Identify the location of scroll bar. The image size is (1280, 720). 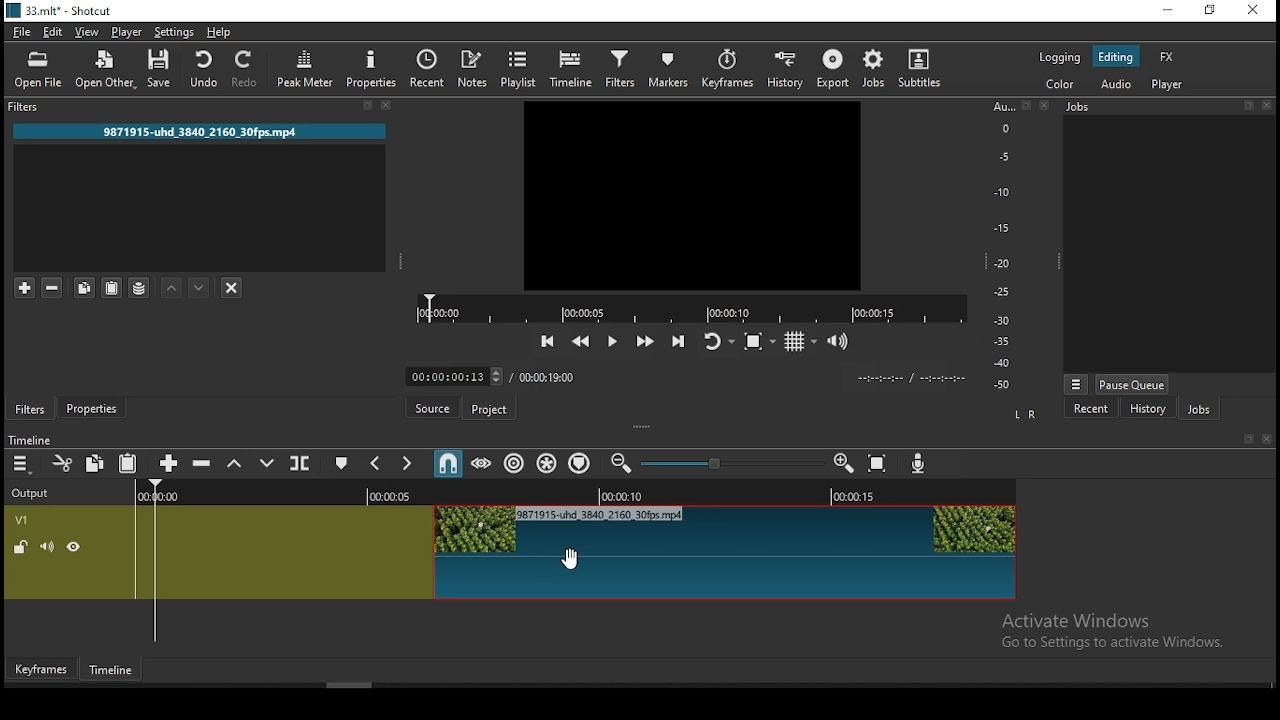
(349, 685).